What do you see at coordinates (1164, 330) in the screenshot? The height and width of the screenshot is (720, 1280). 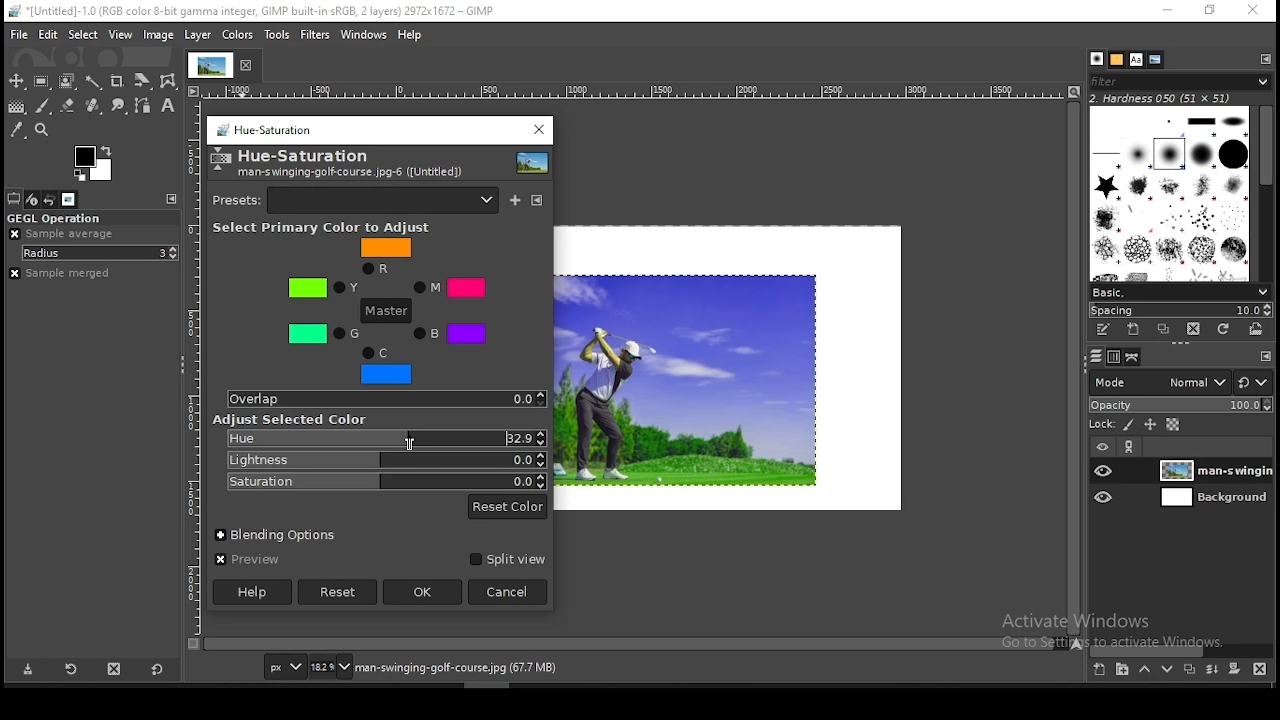 I see `duplicate brush` at bounding box center [1164, 330].